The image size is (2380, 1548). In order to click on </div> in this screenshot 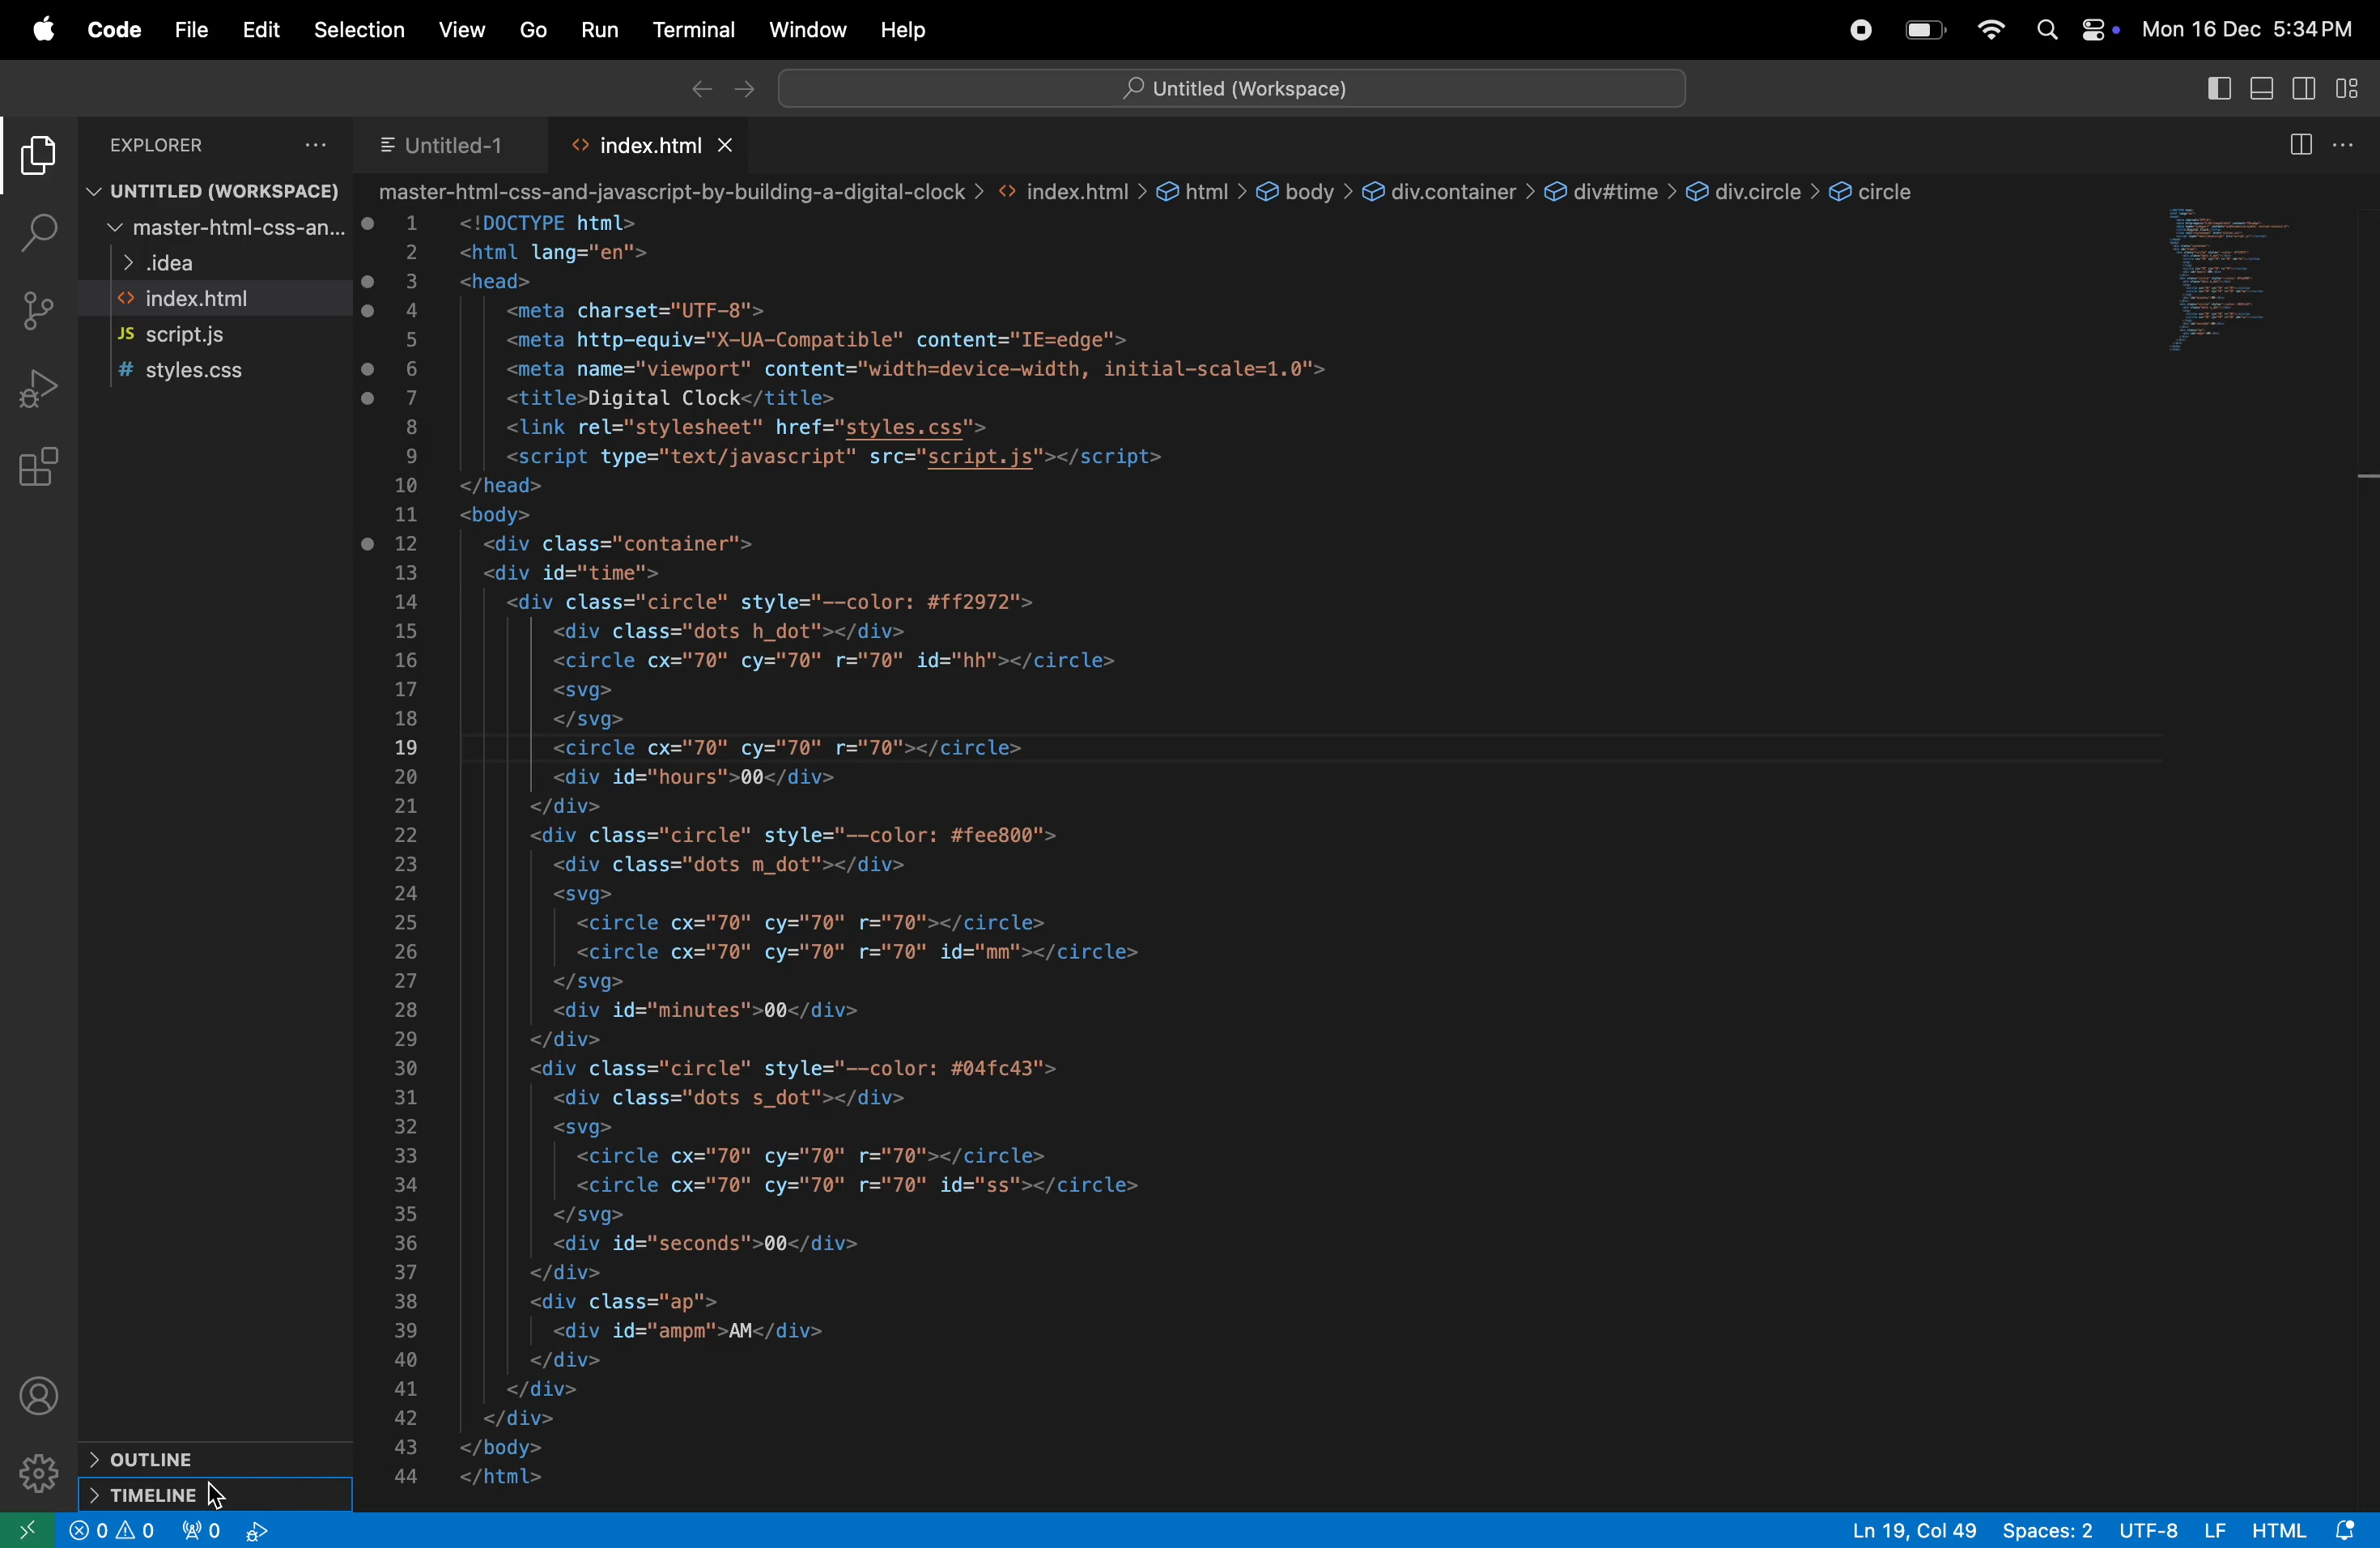, I will do `click(539, 1416)`.